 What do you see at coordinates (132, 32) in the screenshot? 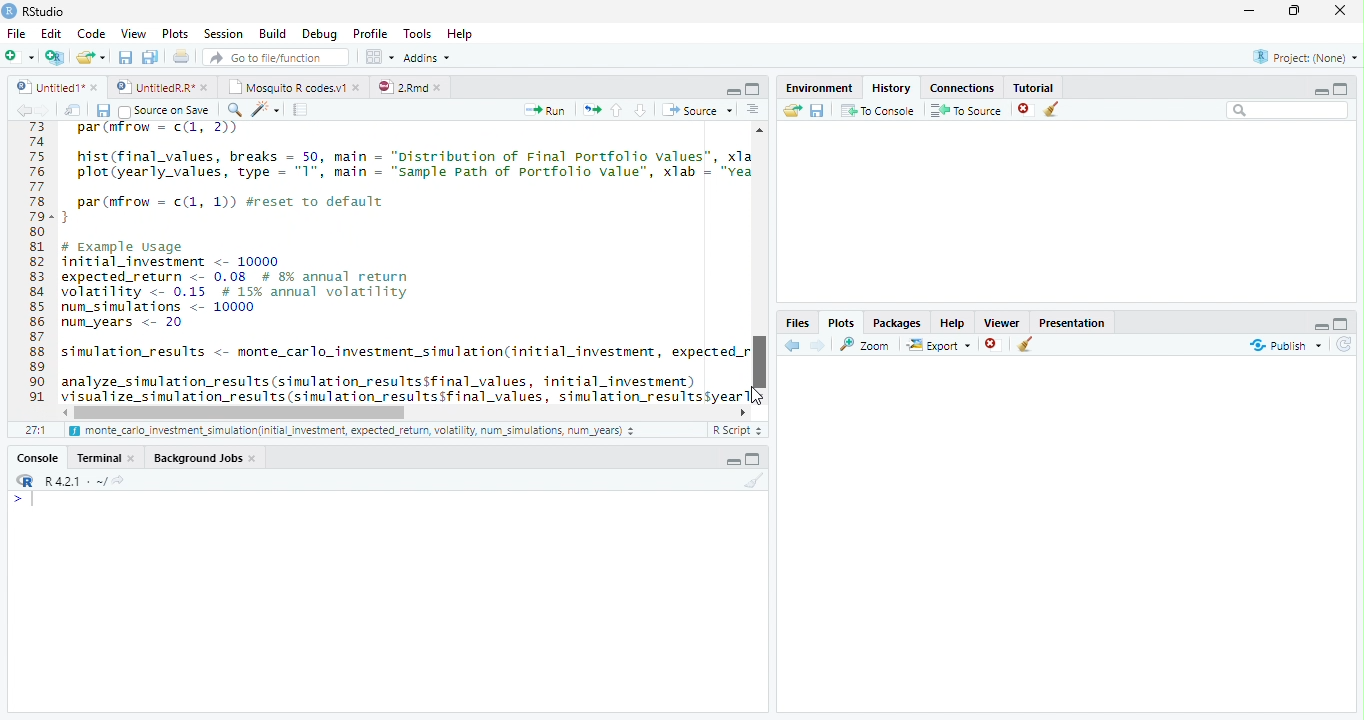
I see `View` at bounding box center [132, 32].